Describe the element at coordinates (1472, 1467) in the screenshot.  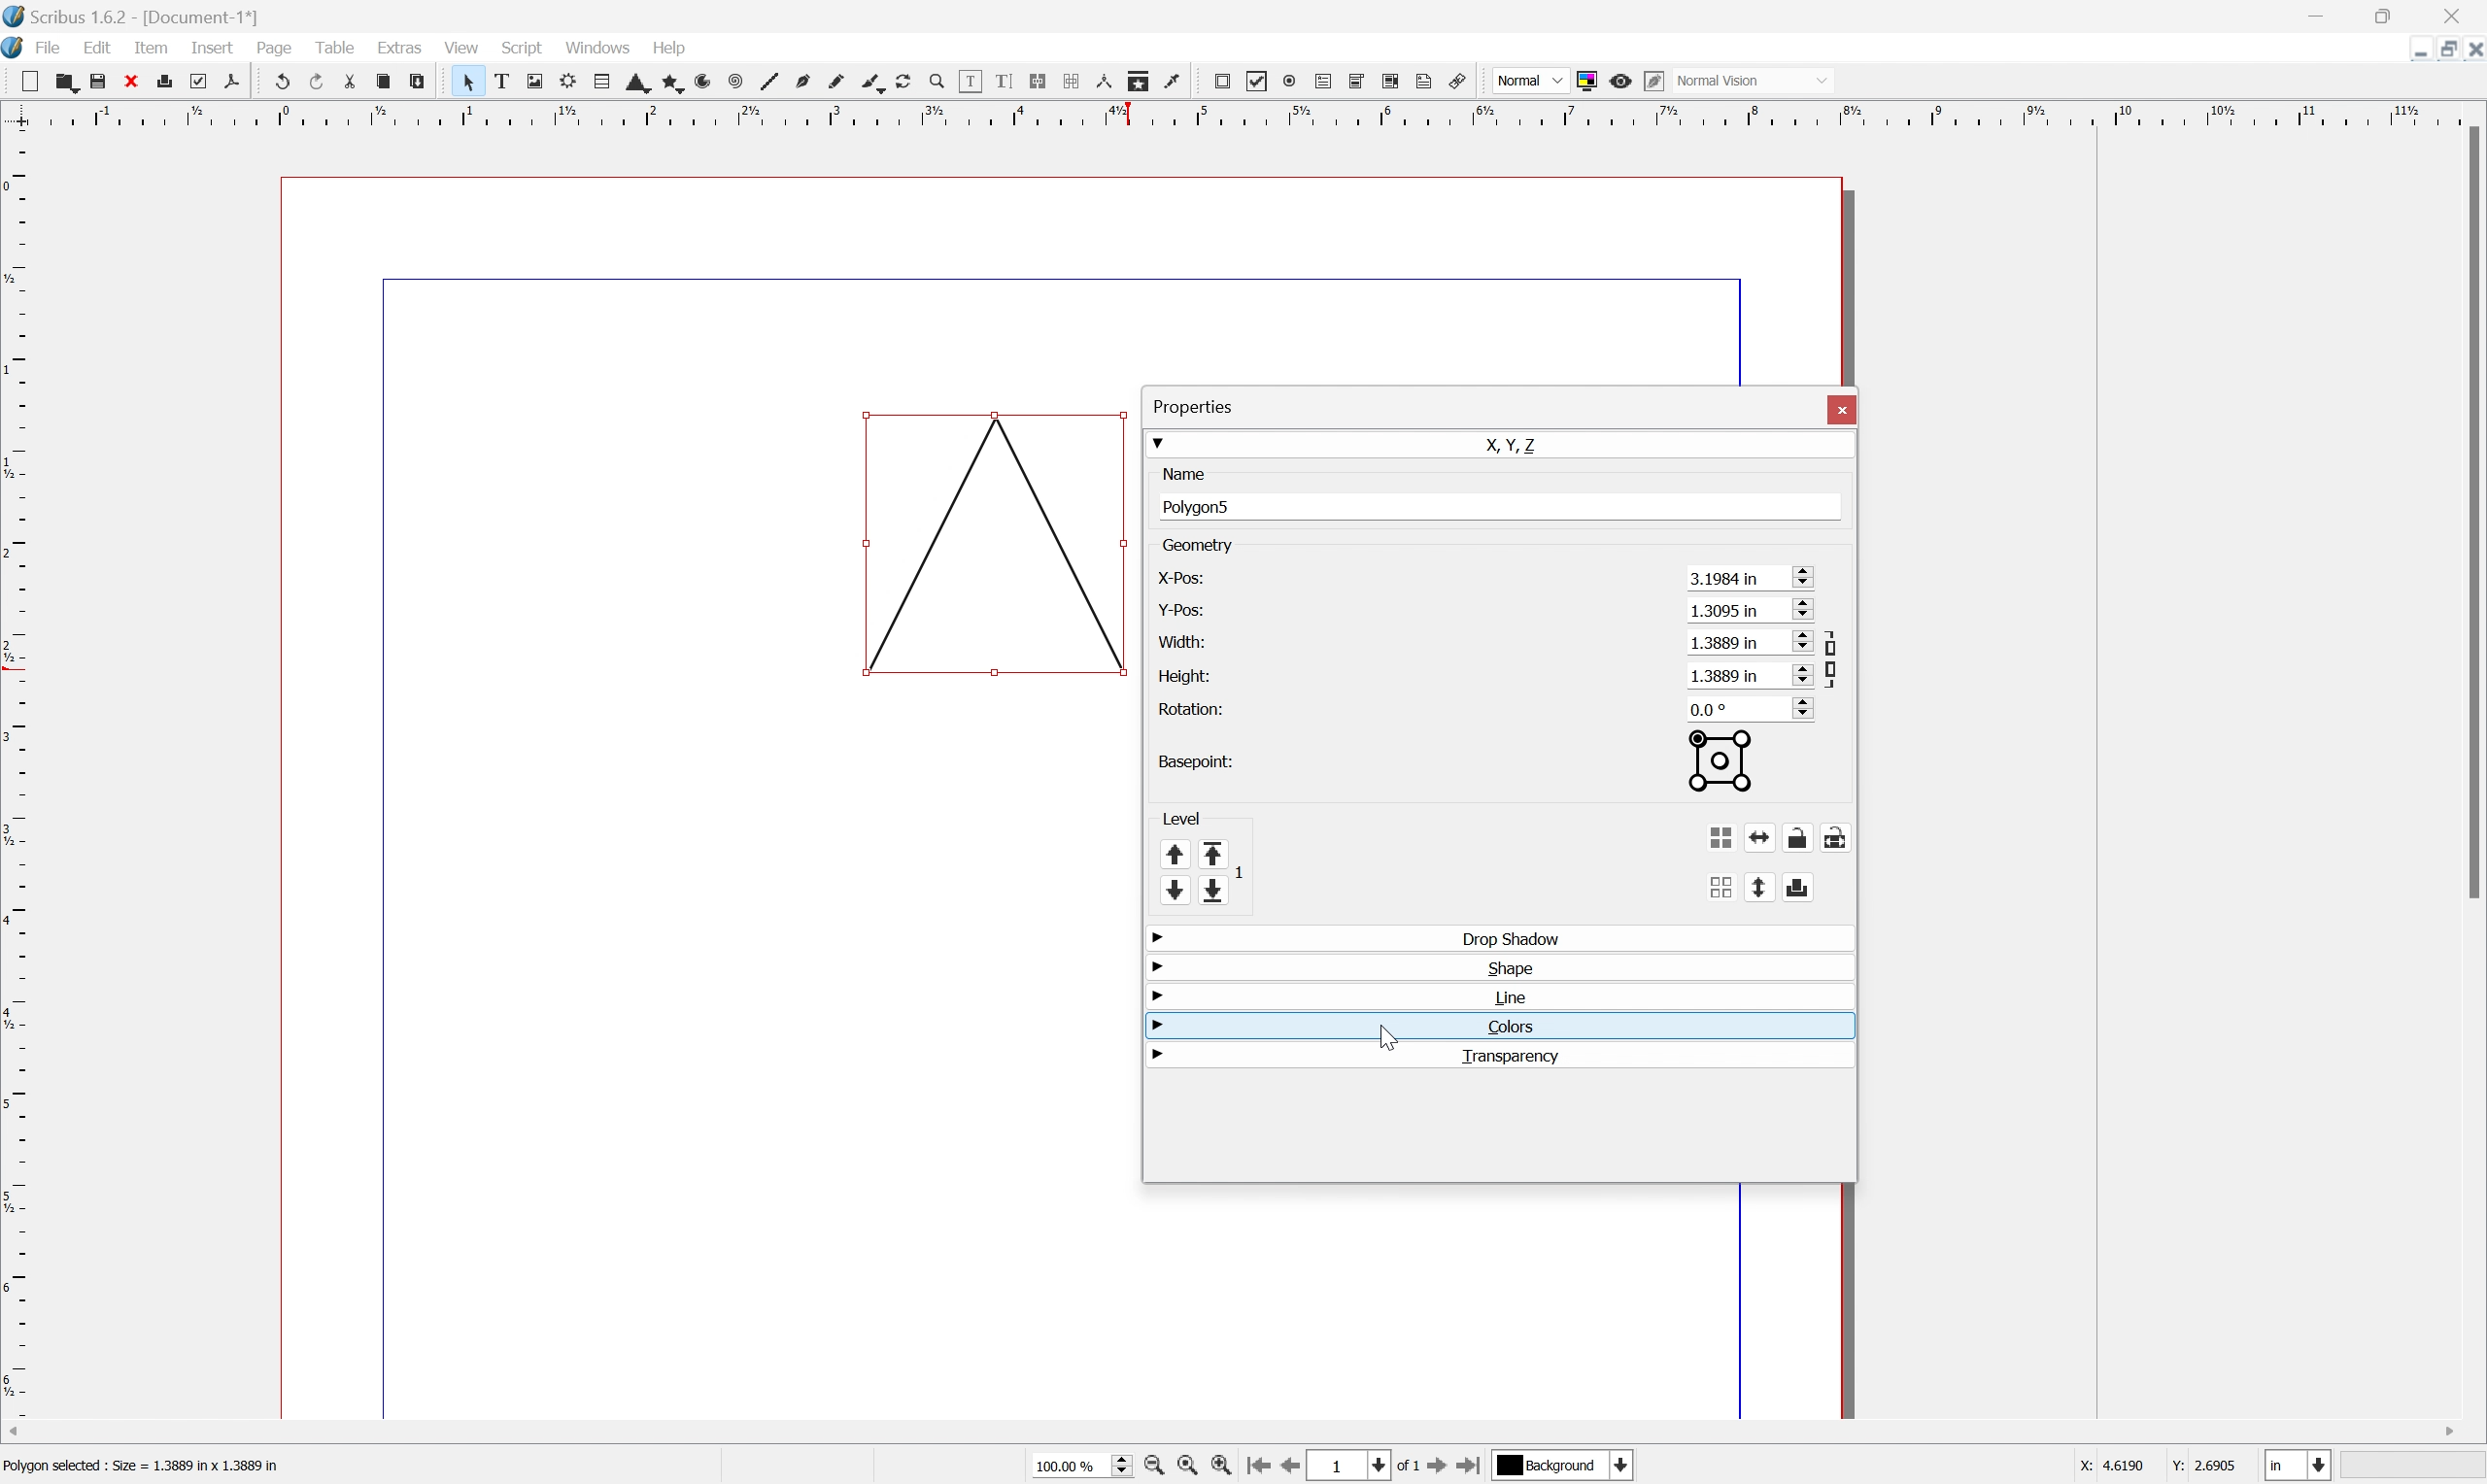
I see `Go to last page` at that location.